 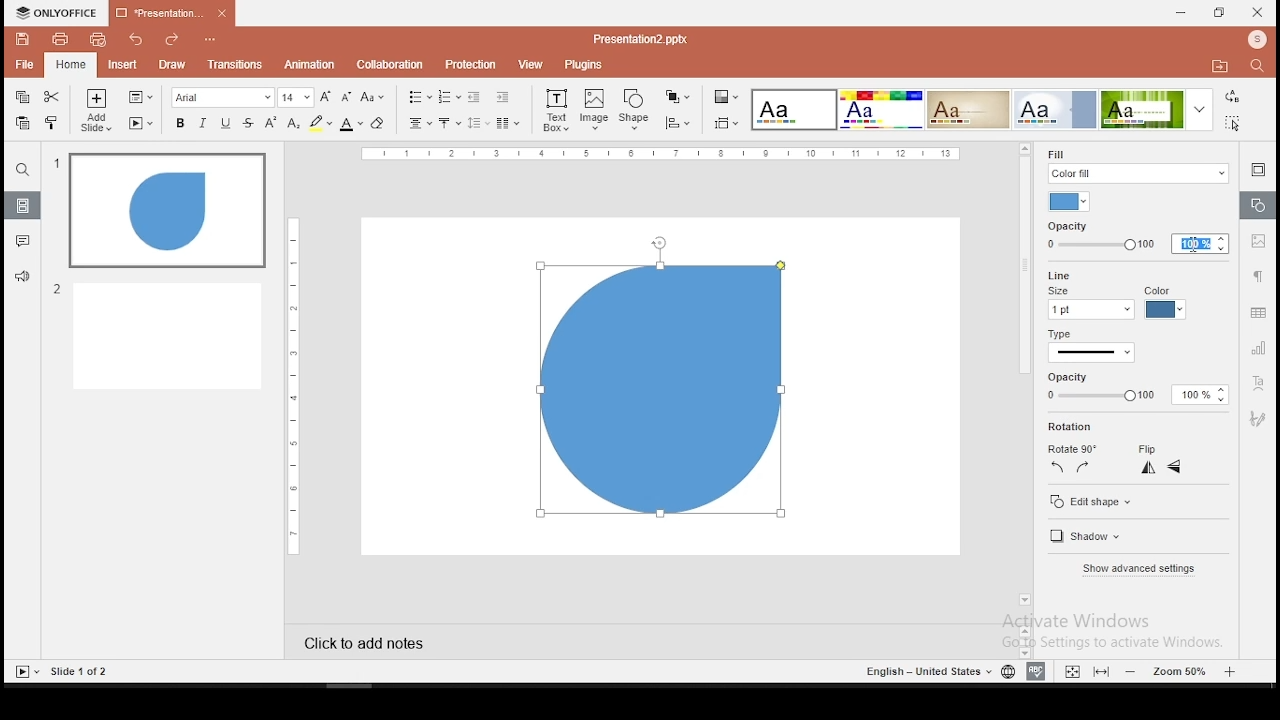 What do you see at coordinates (70, 66) in the screenshot?
I see `home` at bounding box center [70, 66].